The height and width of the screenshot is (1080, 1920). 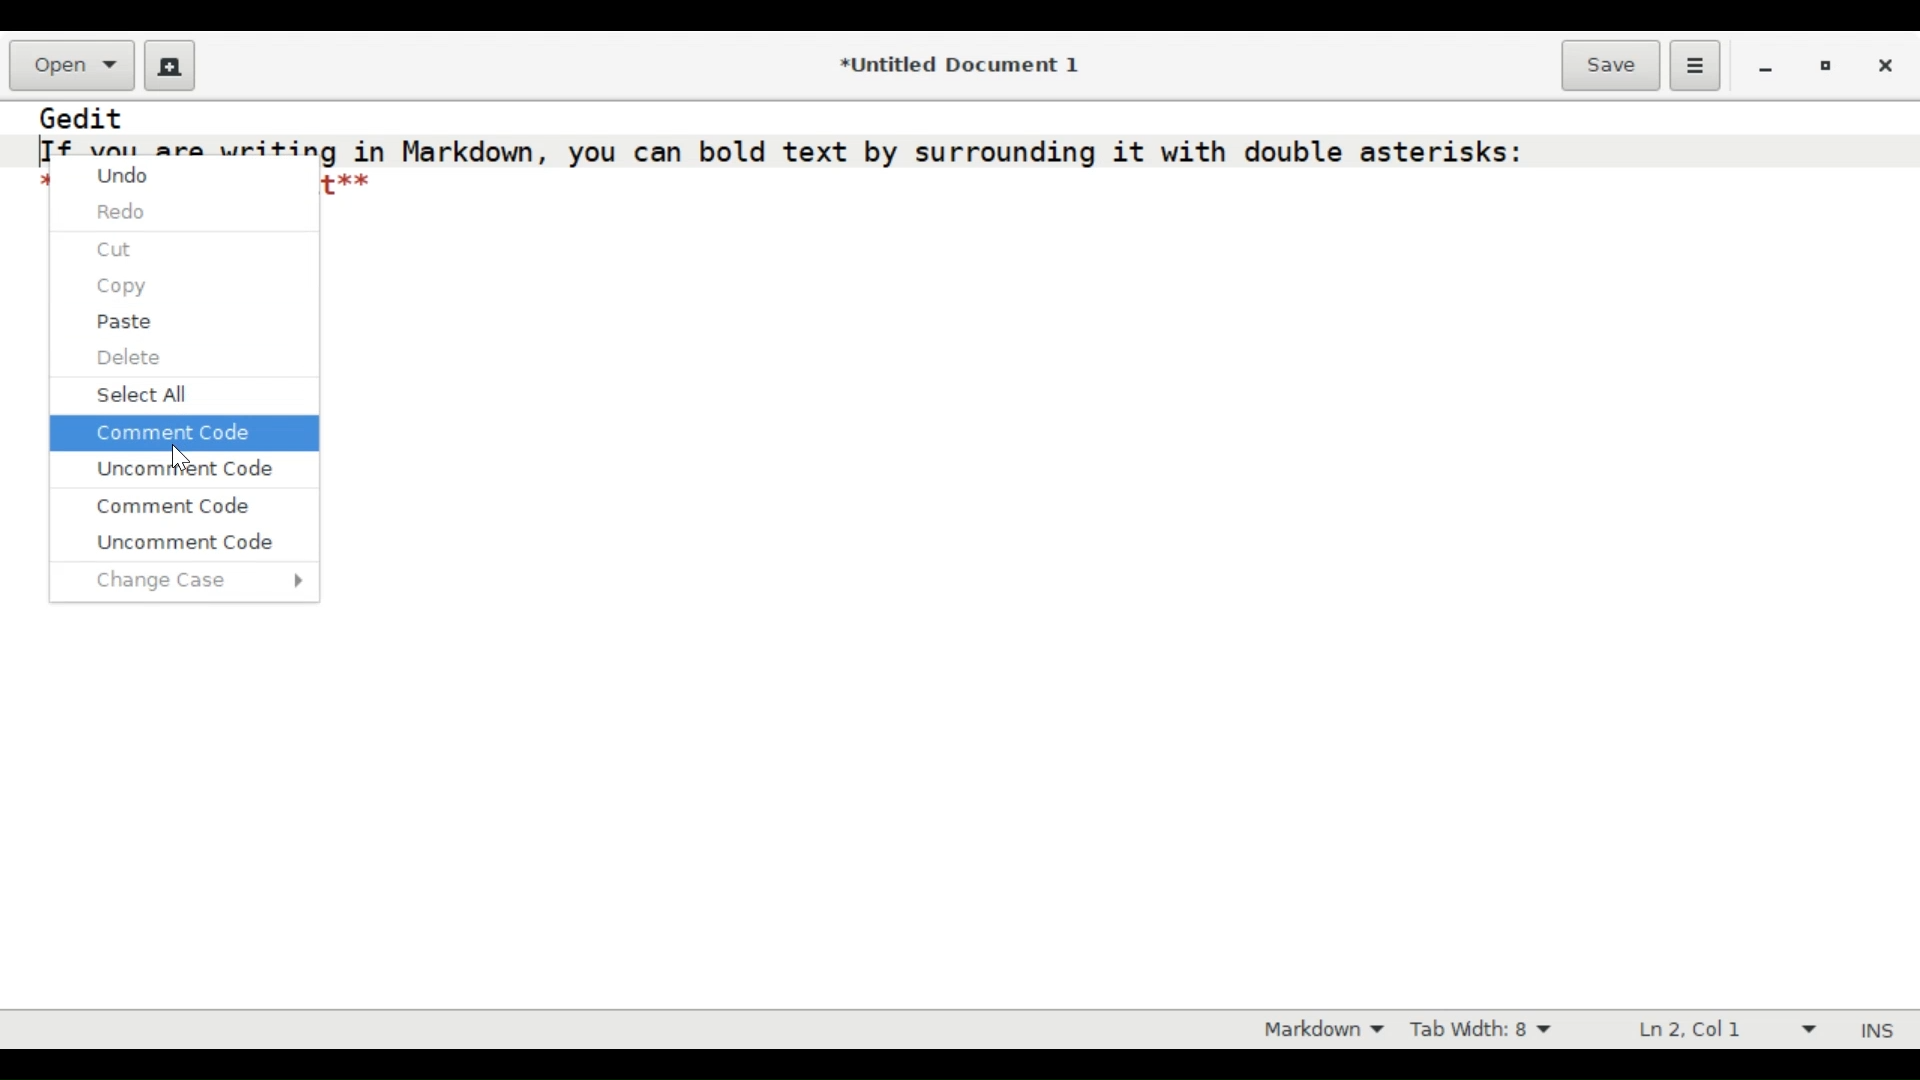 What do you see at coordinates (1325, 1031) in the screenshot?
I see `Highlight mode dropdown menu` at bounding box center [1325, 1031].